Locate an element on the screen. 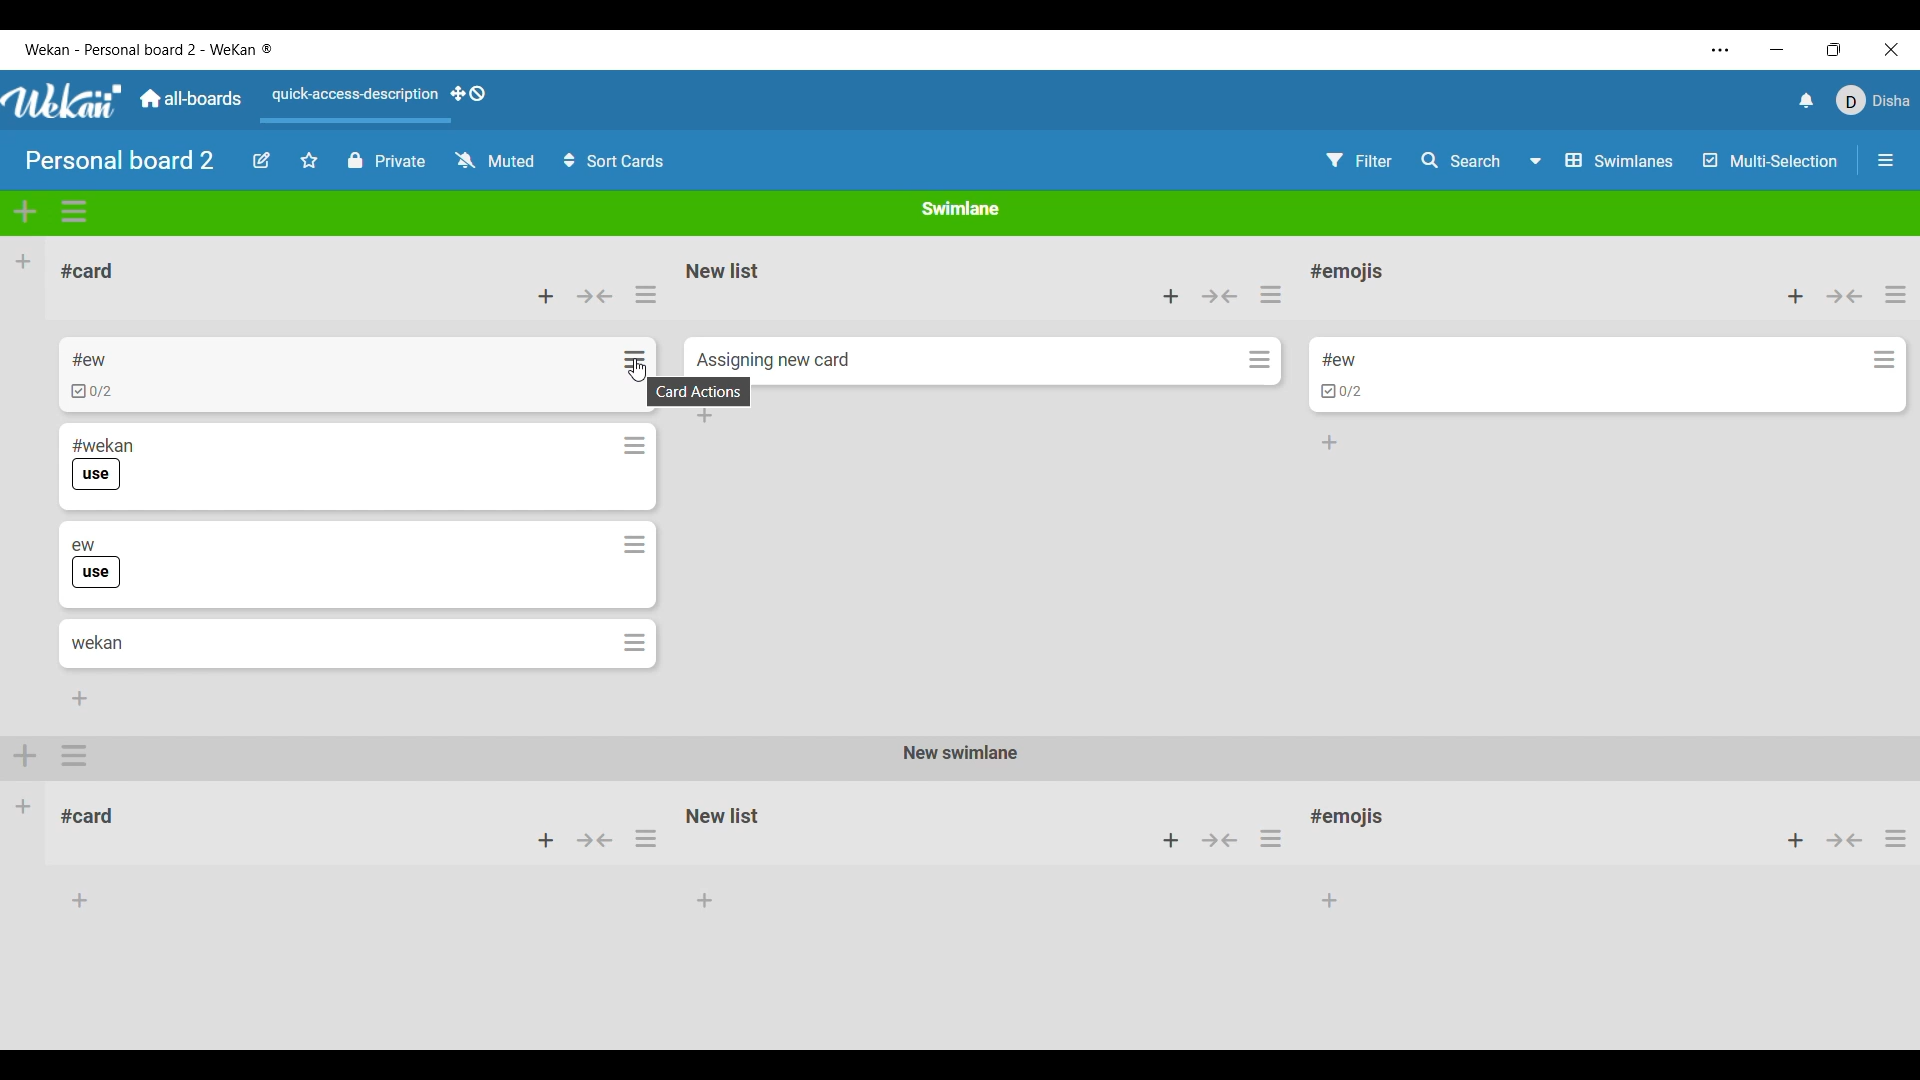 Image resolution: width=1920 pixels, height=1080 pixels. List actions is located at coordinates (1896, 294).